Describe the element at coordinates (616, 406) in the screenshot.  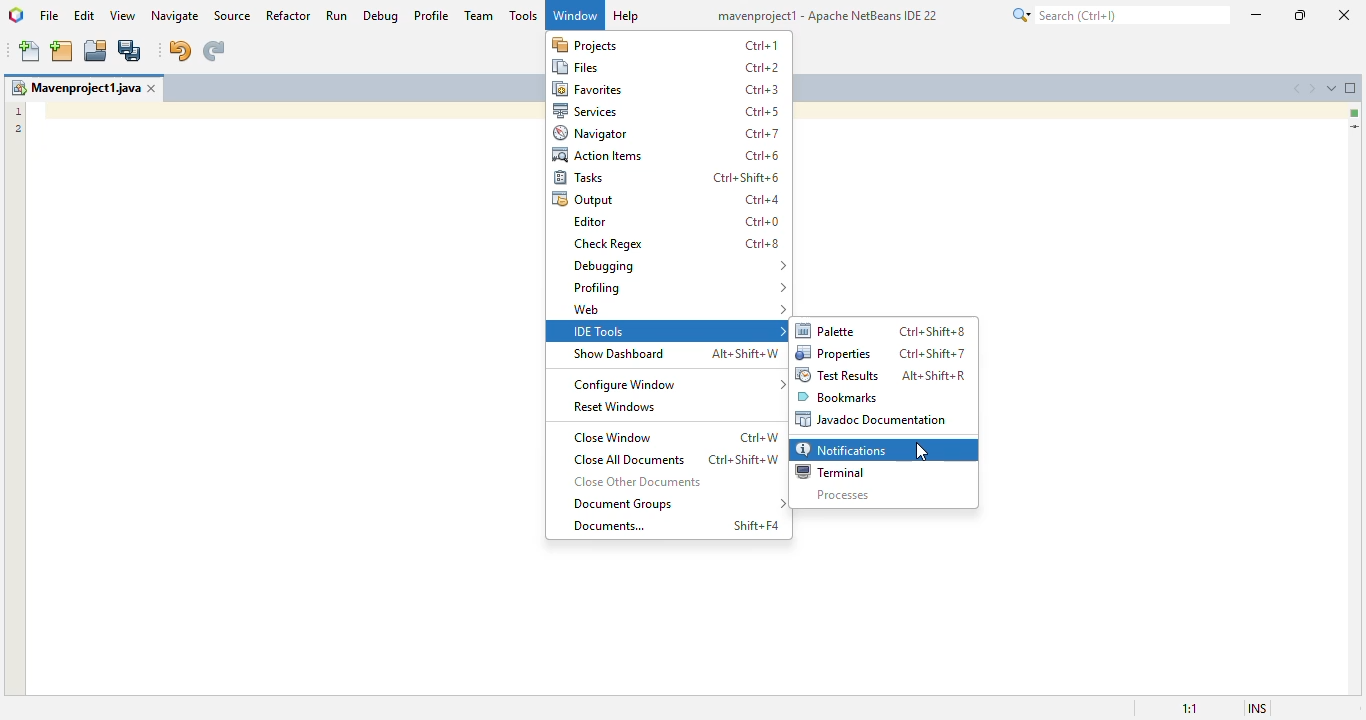
I see `reset windows` at that location.